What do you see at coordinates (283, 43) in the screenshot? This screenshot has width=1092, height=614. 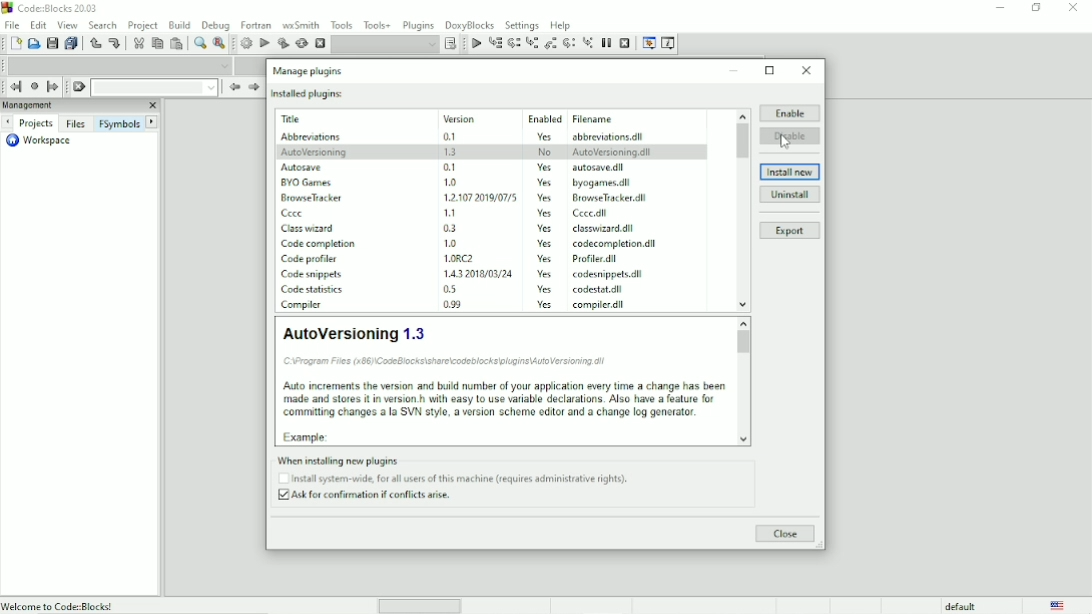 I see `Build and run` at bounding box center [283, 43].